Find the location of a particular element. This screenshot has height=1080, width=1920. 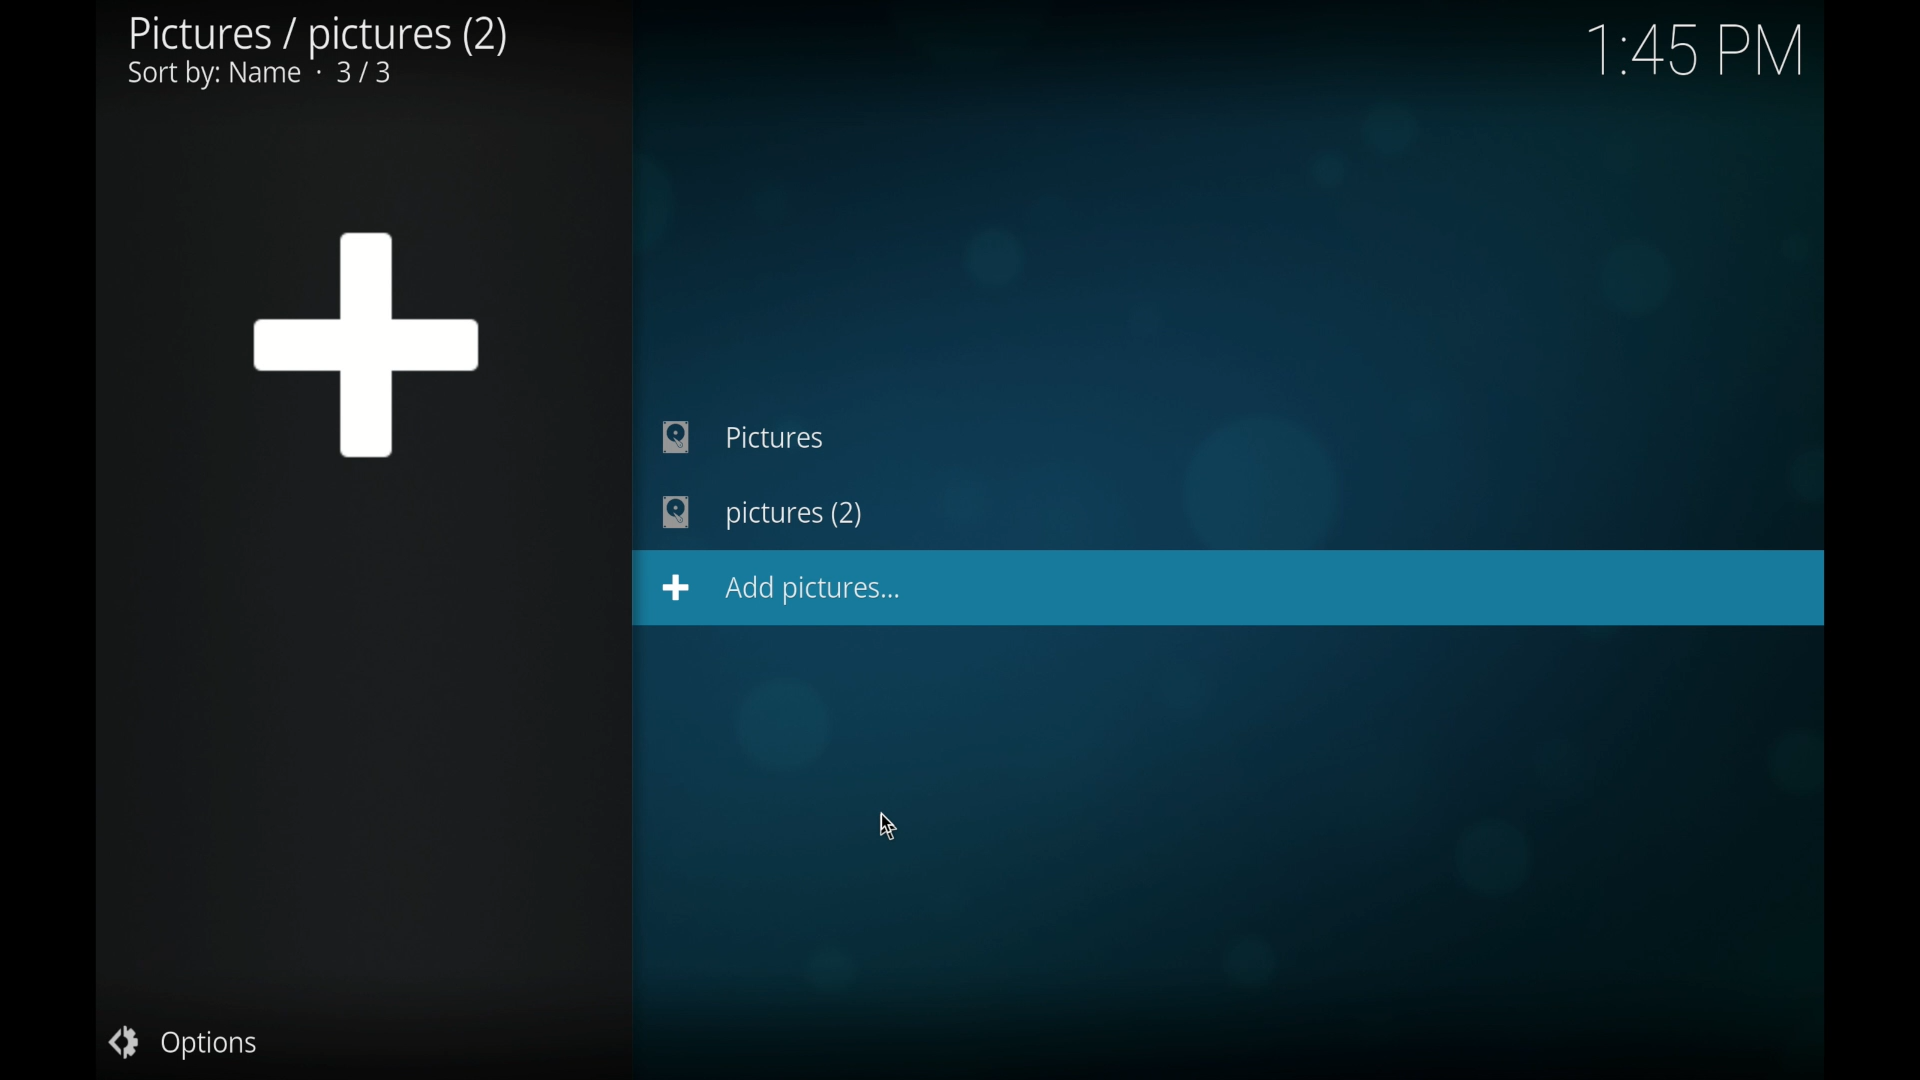

pictures is located at coordinates (746, 437).